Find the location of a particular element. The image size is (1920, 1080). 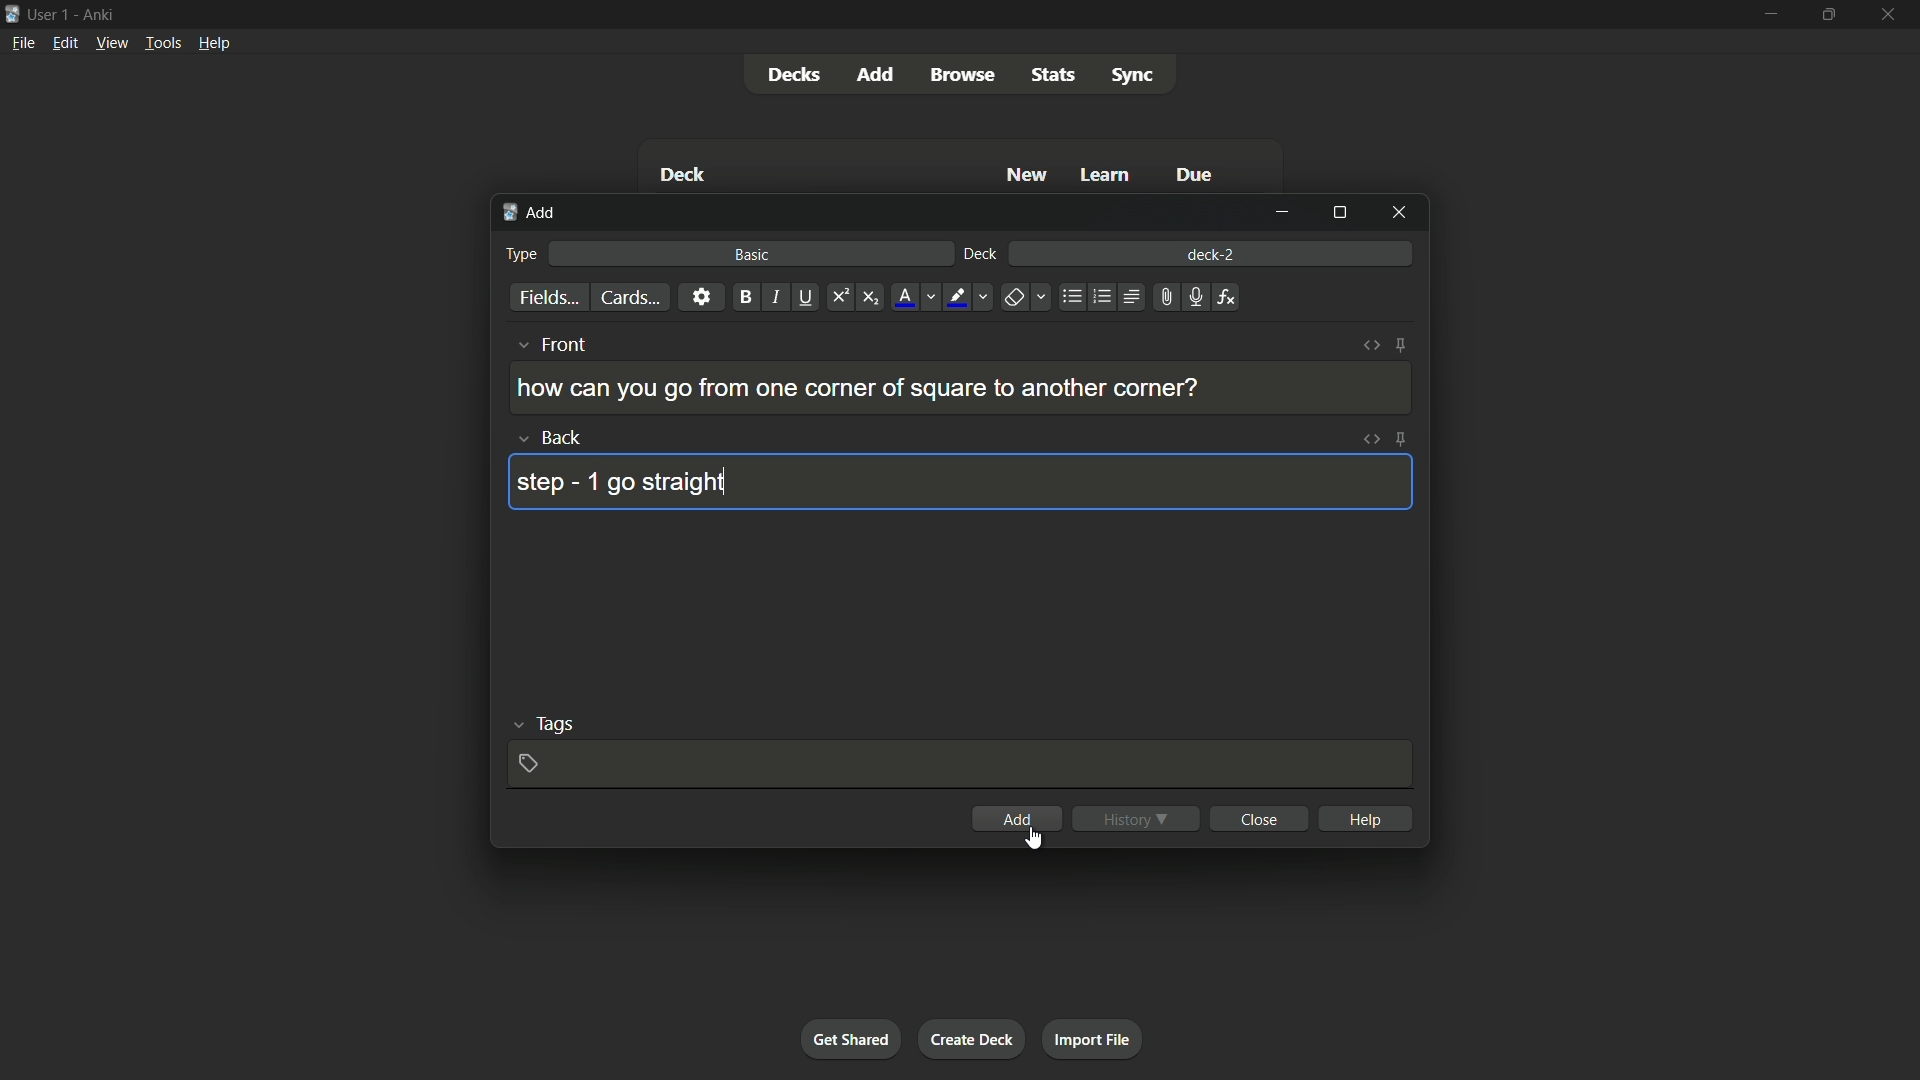

attach is located at coordinates (1167, 296).